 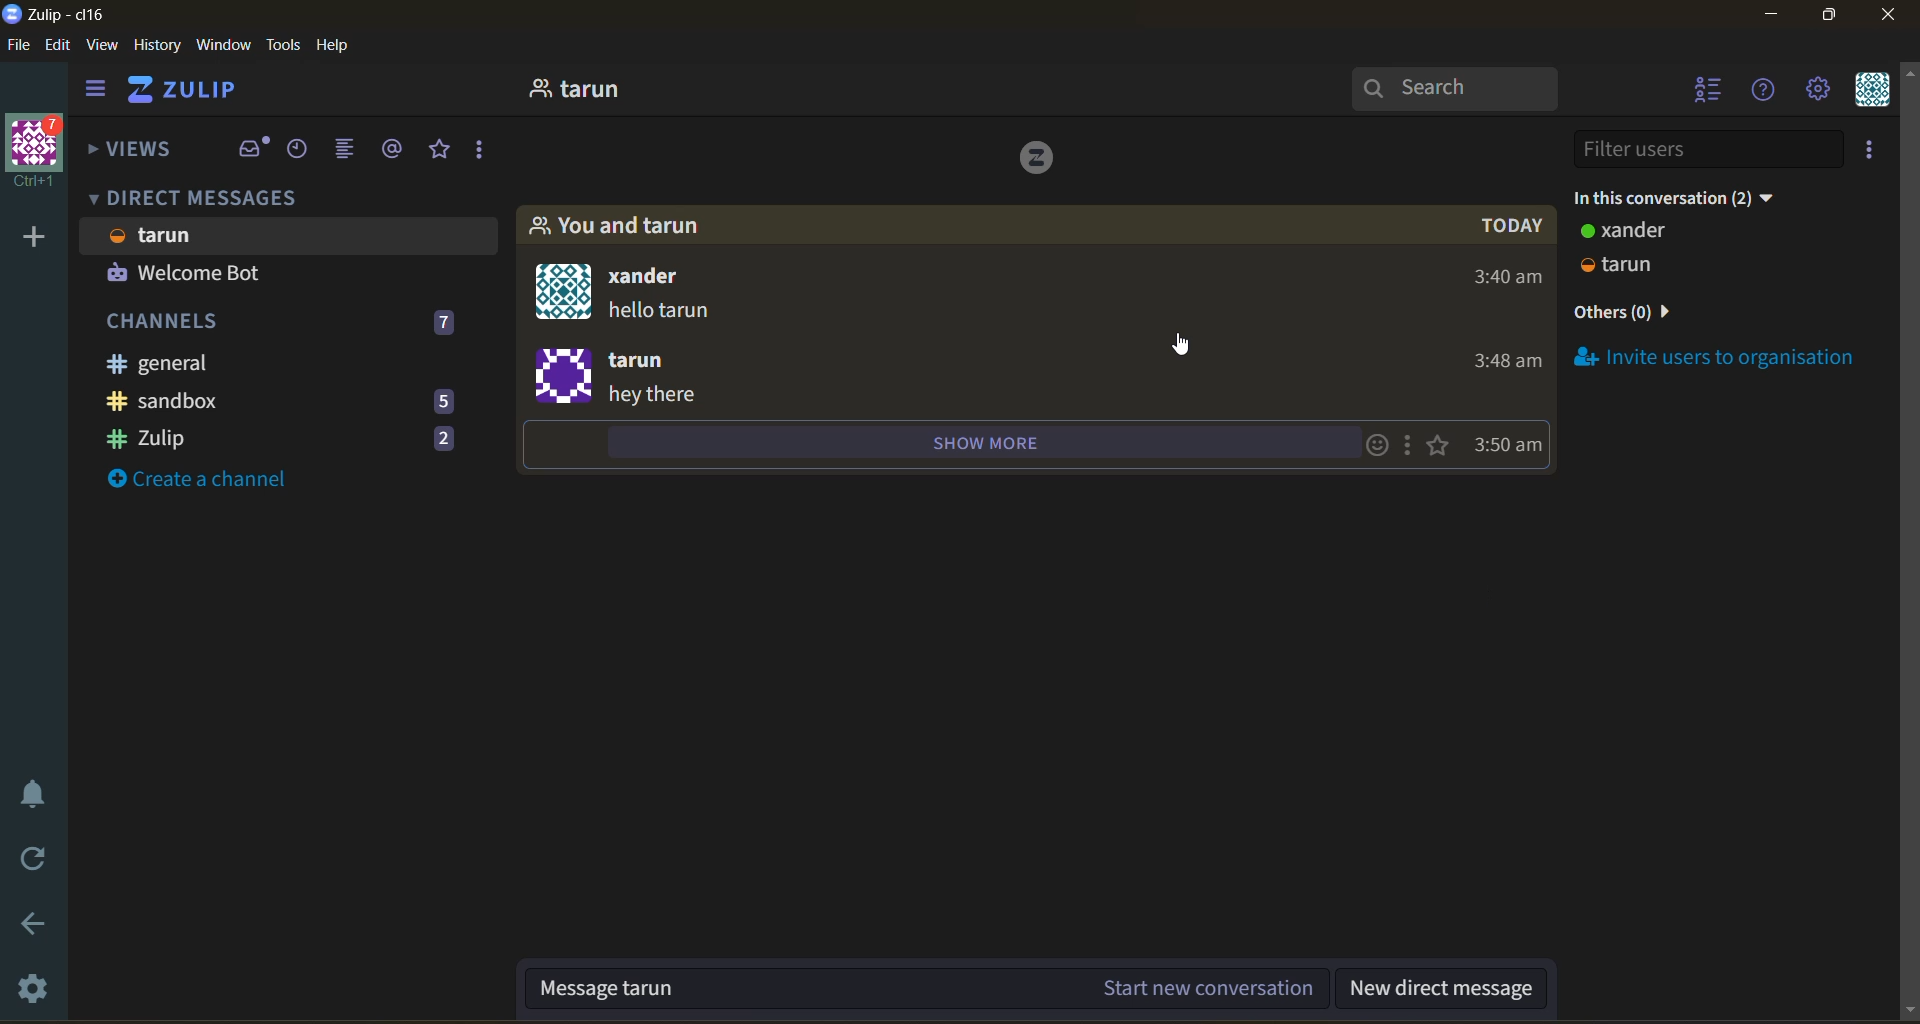 I want to click on minimize, so click(x=1775, y=15).